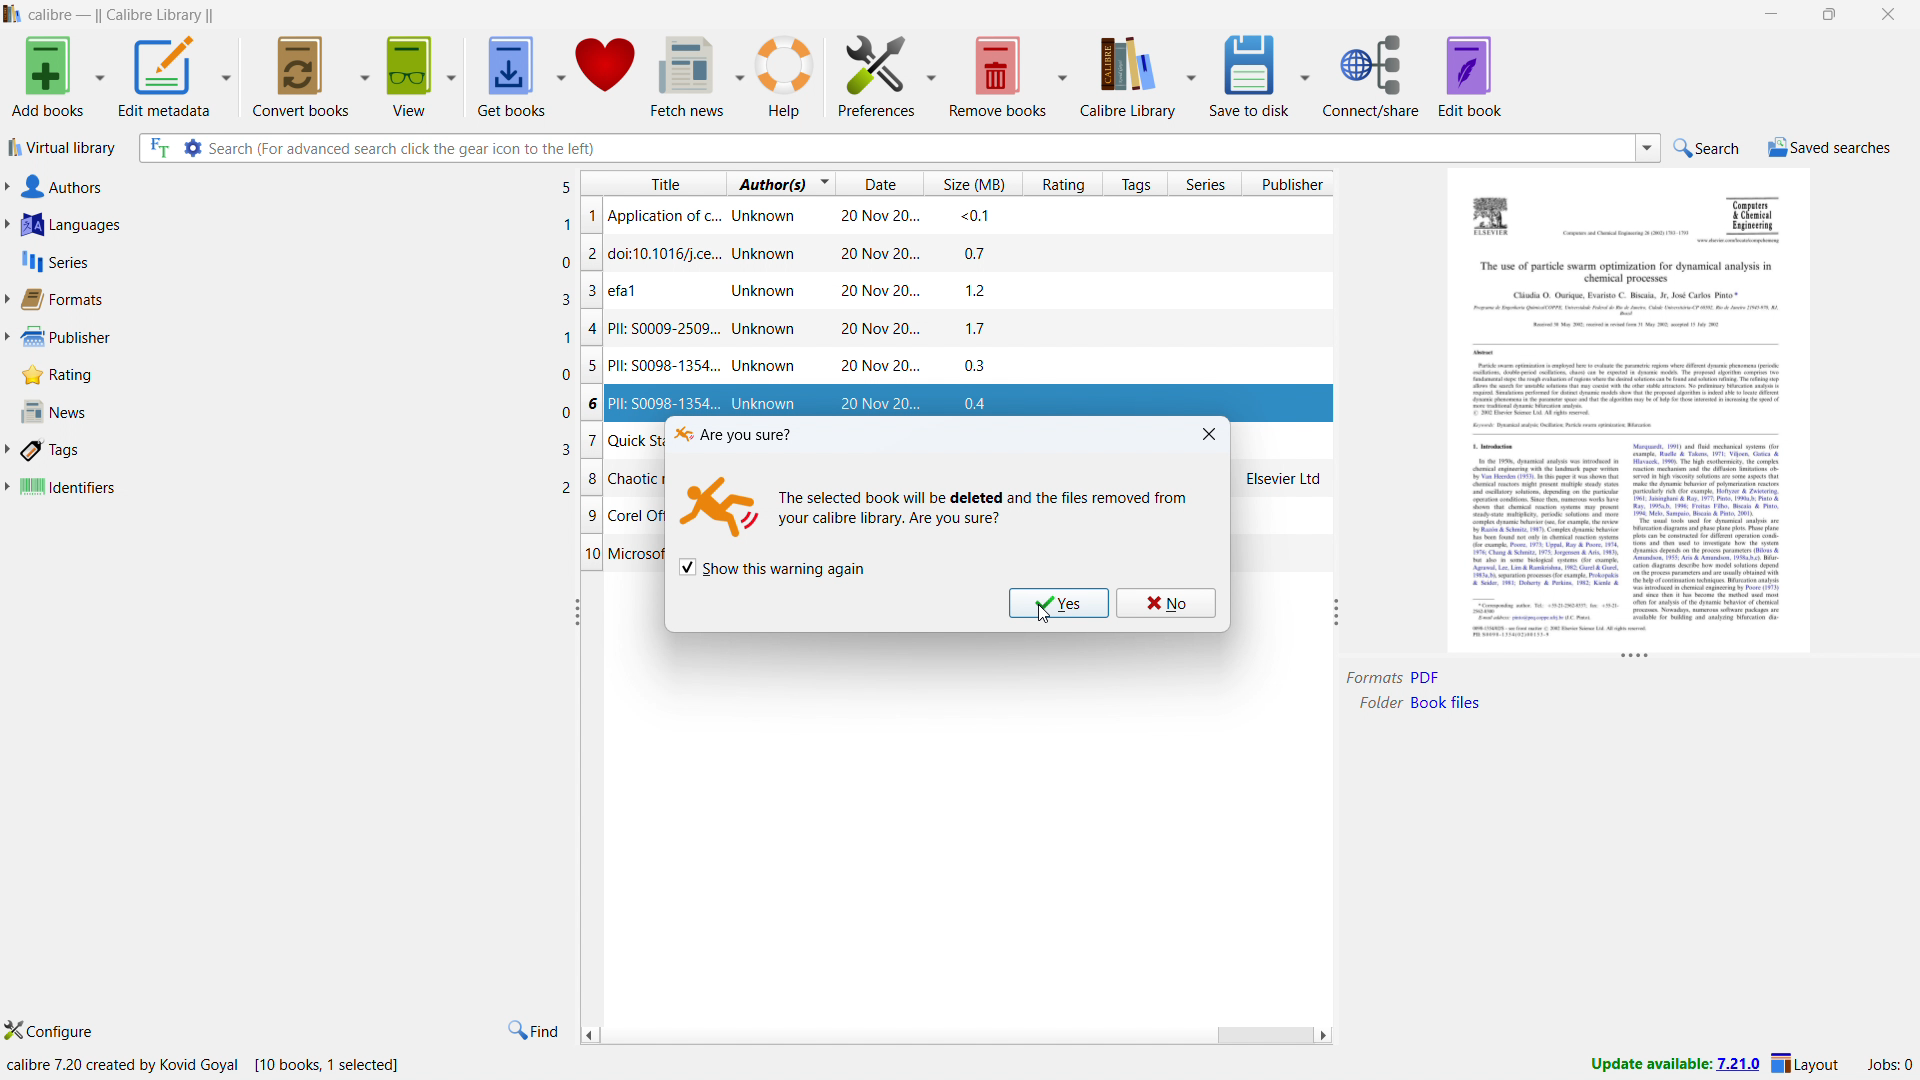 This screenshot has height=1080, width=1920. What do you see at coordinates (1059, 604) in the screenshot?
I see `yes` at bounding box center [1059, 604].